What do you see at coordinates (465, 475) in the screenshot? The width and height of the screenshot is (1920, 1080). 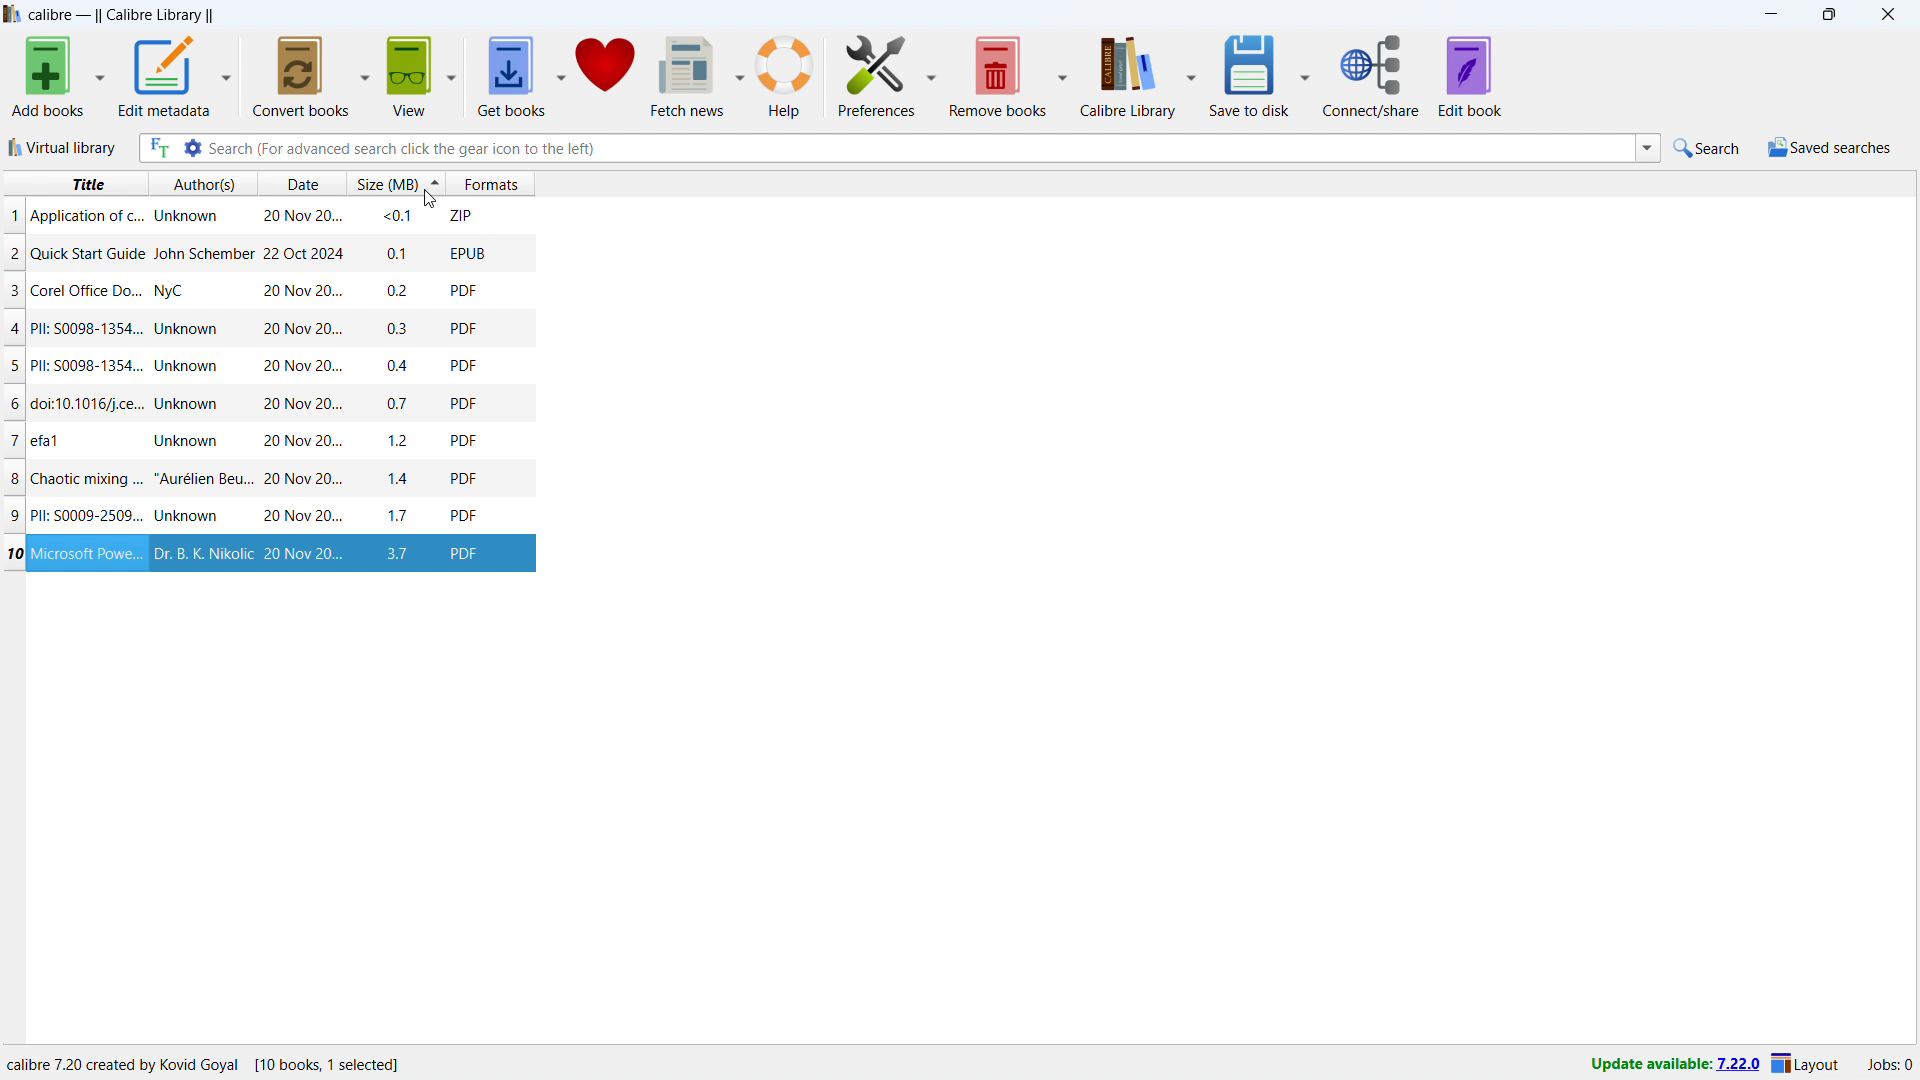 I see `PDF` at bounding box center [465, 475].